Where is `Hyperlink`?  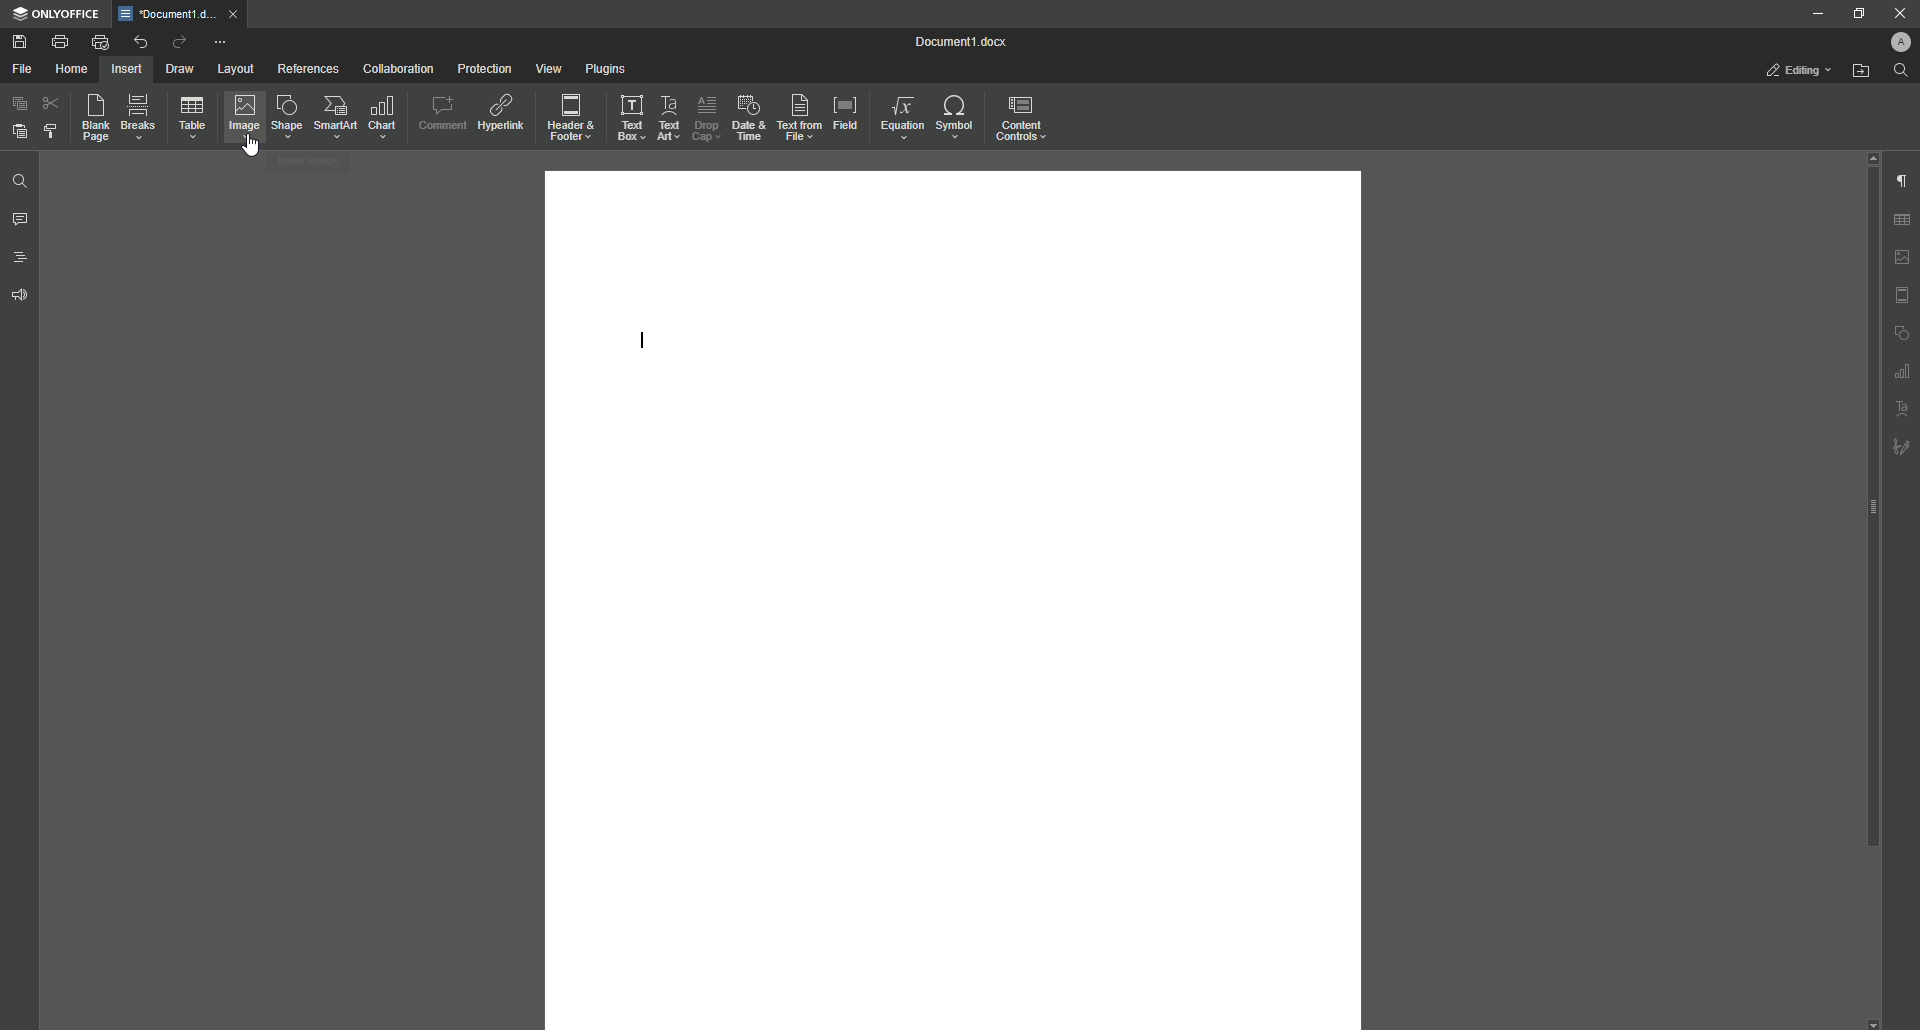 Hyperlink is located at coordinates (502, 116).